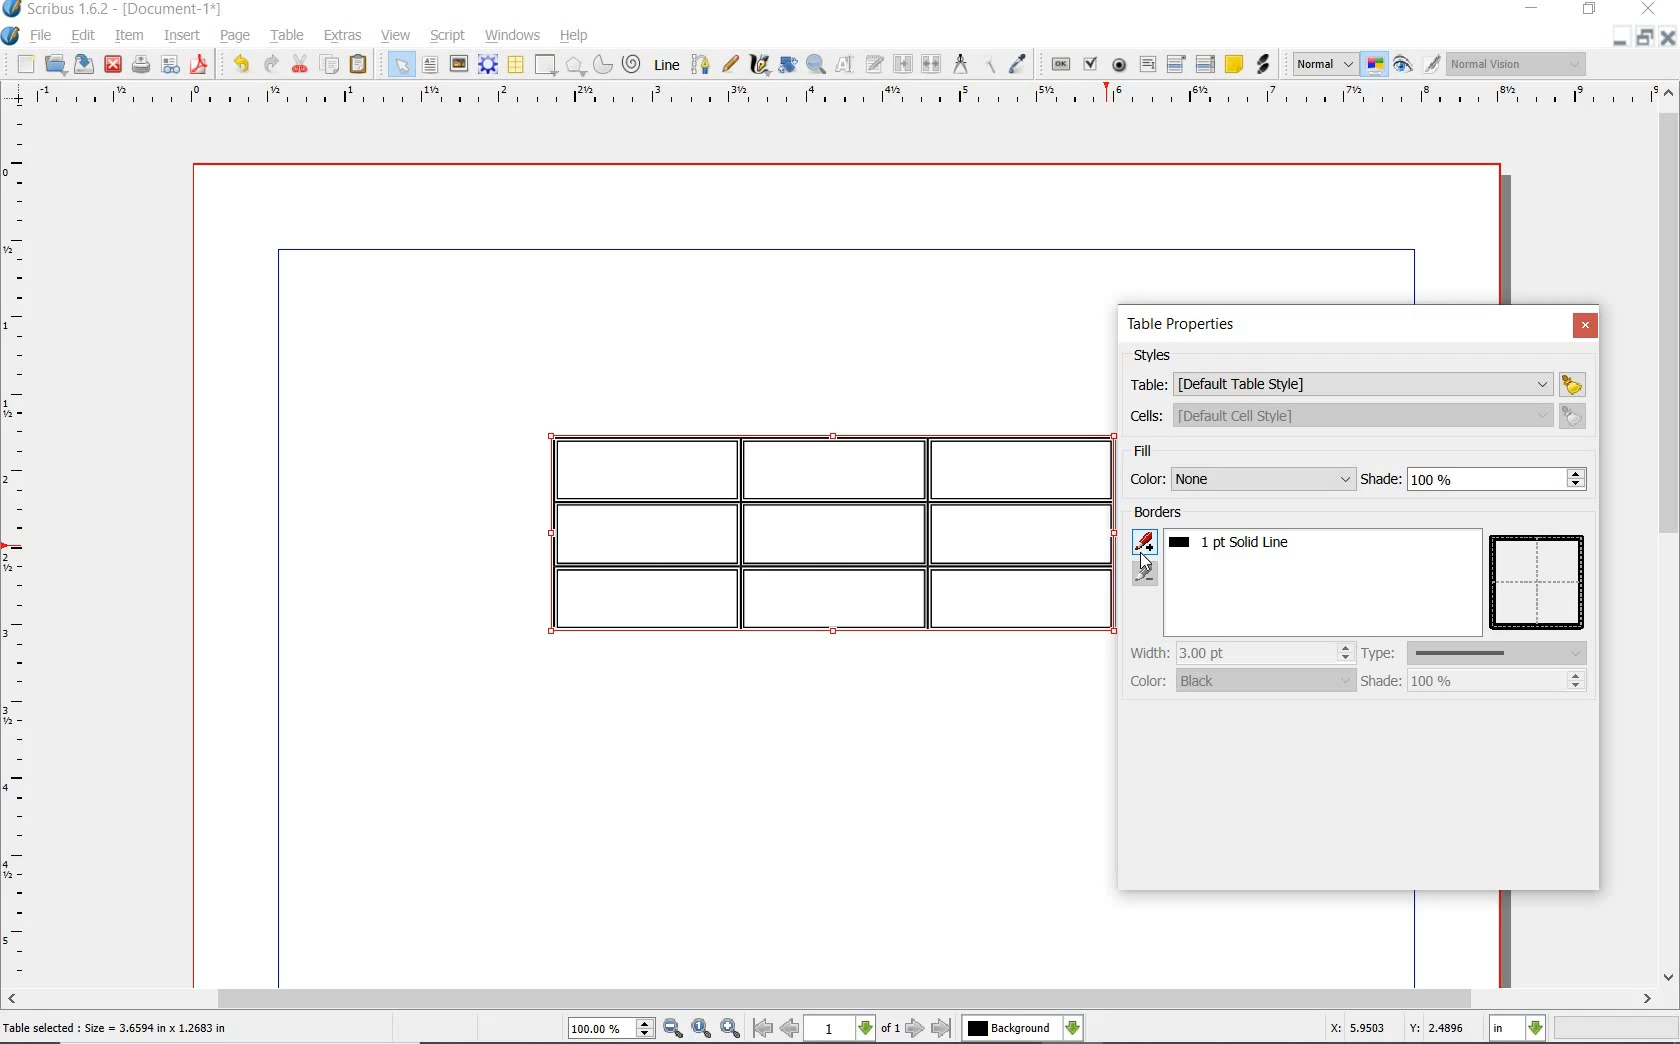 The width and height of the screenshot is (1680, 1044). Describe the element at coordinates (1159, 356) in the screenshot. I see `styles` at that location.